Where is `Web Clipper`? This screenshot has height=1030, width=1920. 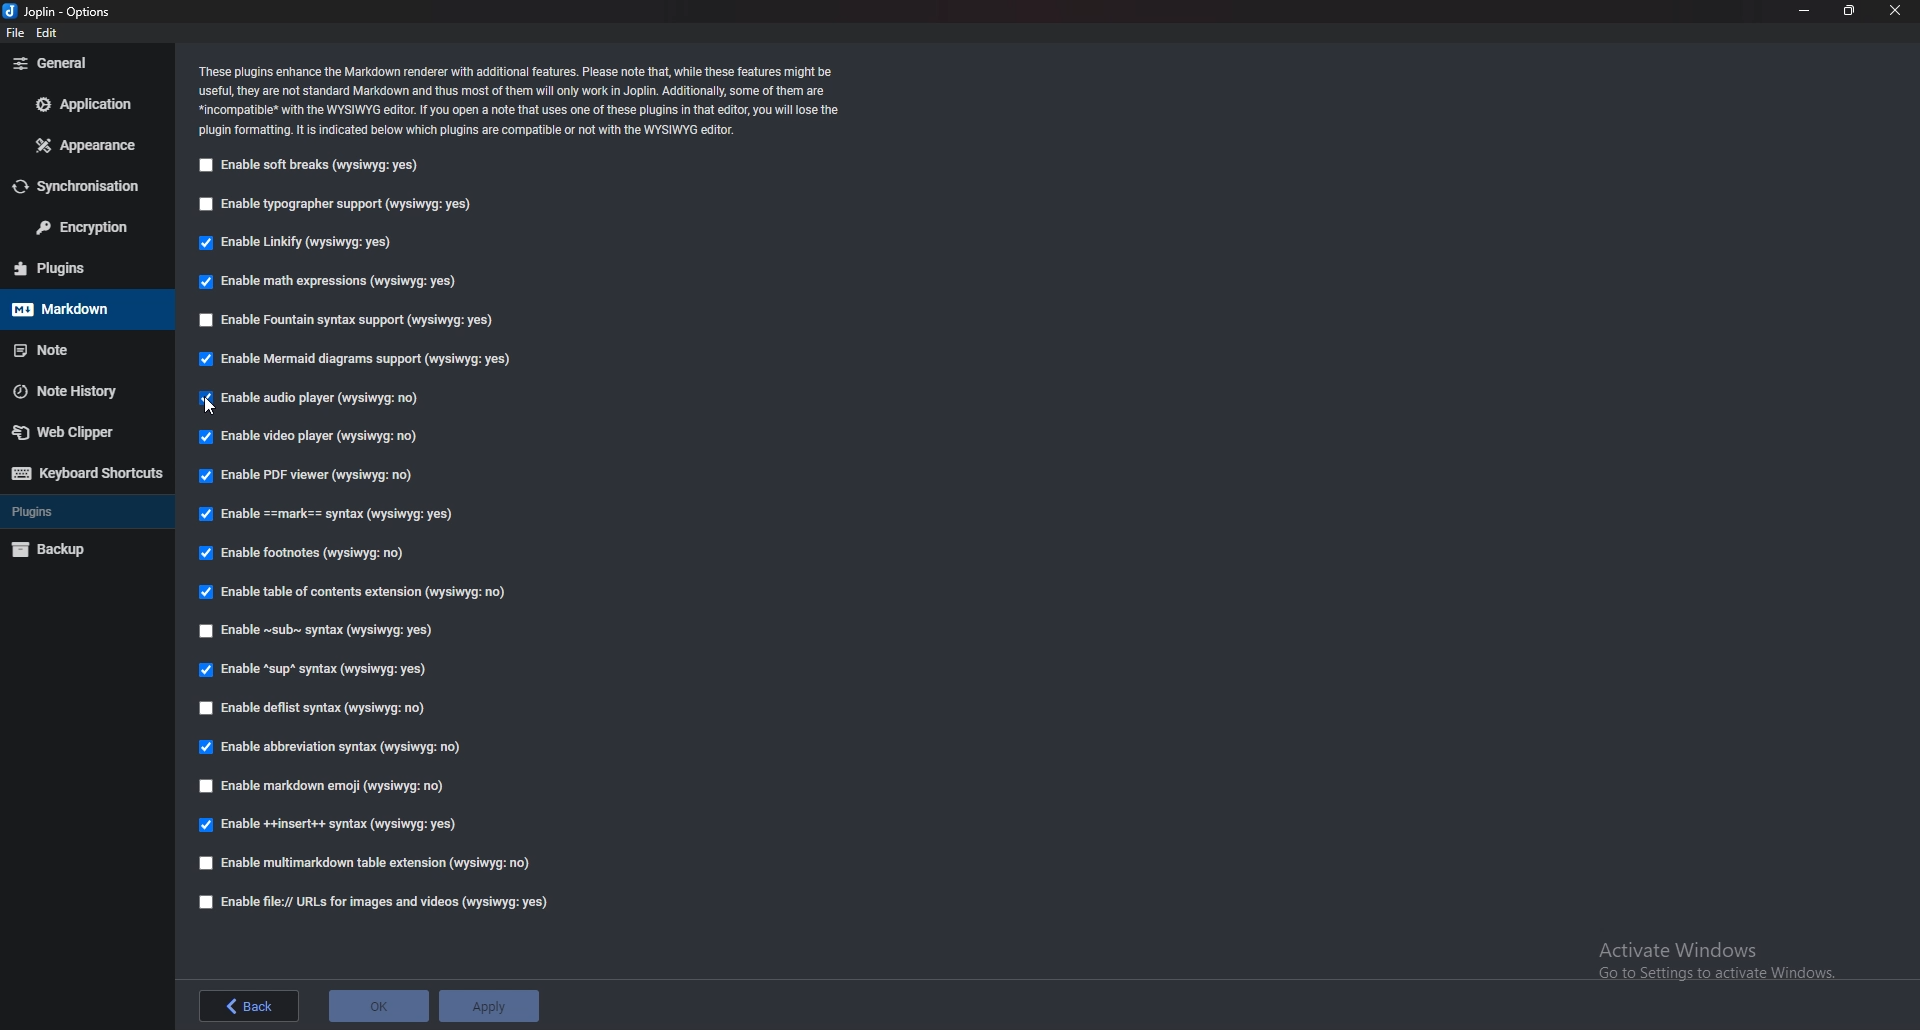 Web Clipper is located at coordinates (86, 431).